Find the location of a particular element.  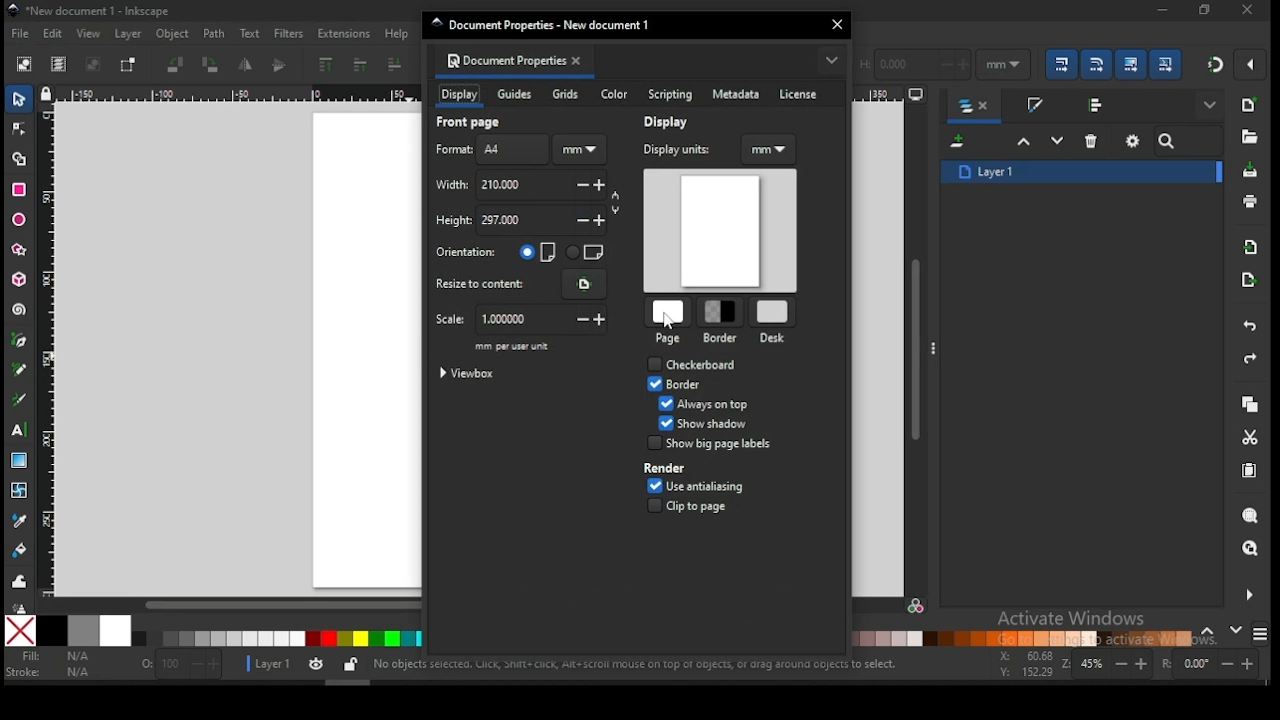

print is located at coordinates (1250, 202).